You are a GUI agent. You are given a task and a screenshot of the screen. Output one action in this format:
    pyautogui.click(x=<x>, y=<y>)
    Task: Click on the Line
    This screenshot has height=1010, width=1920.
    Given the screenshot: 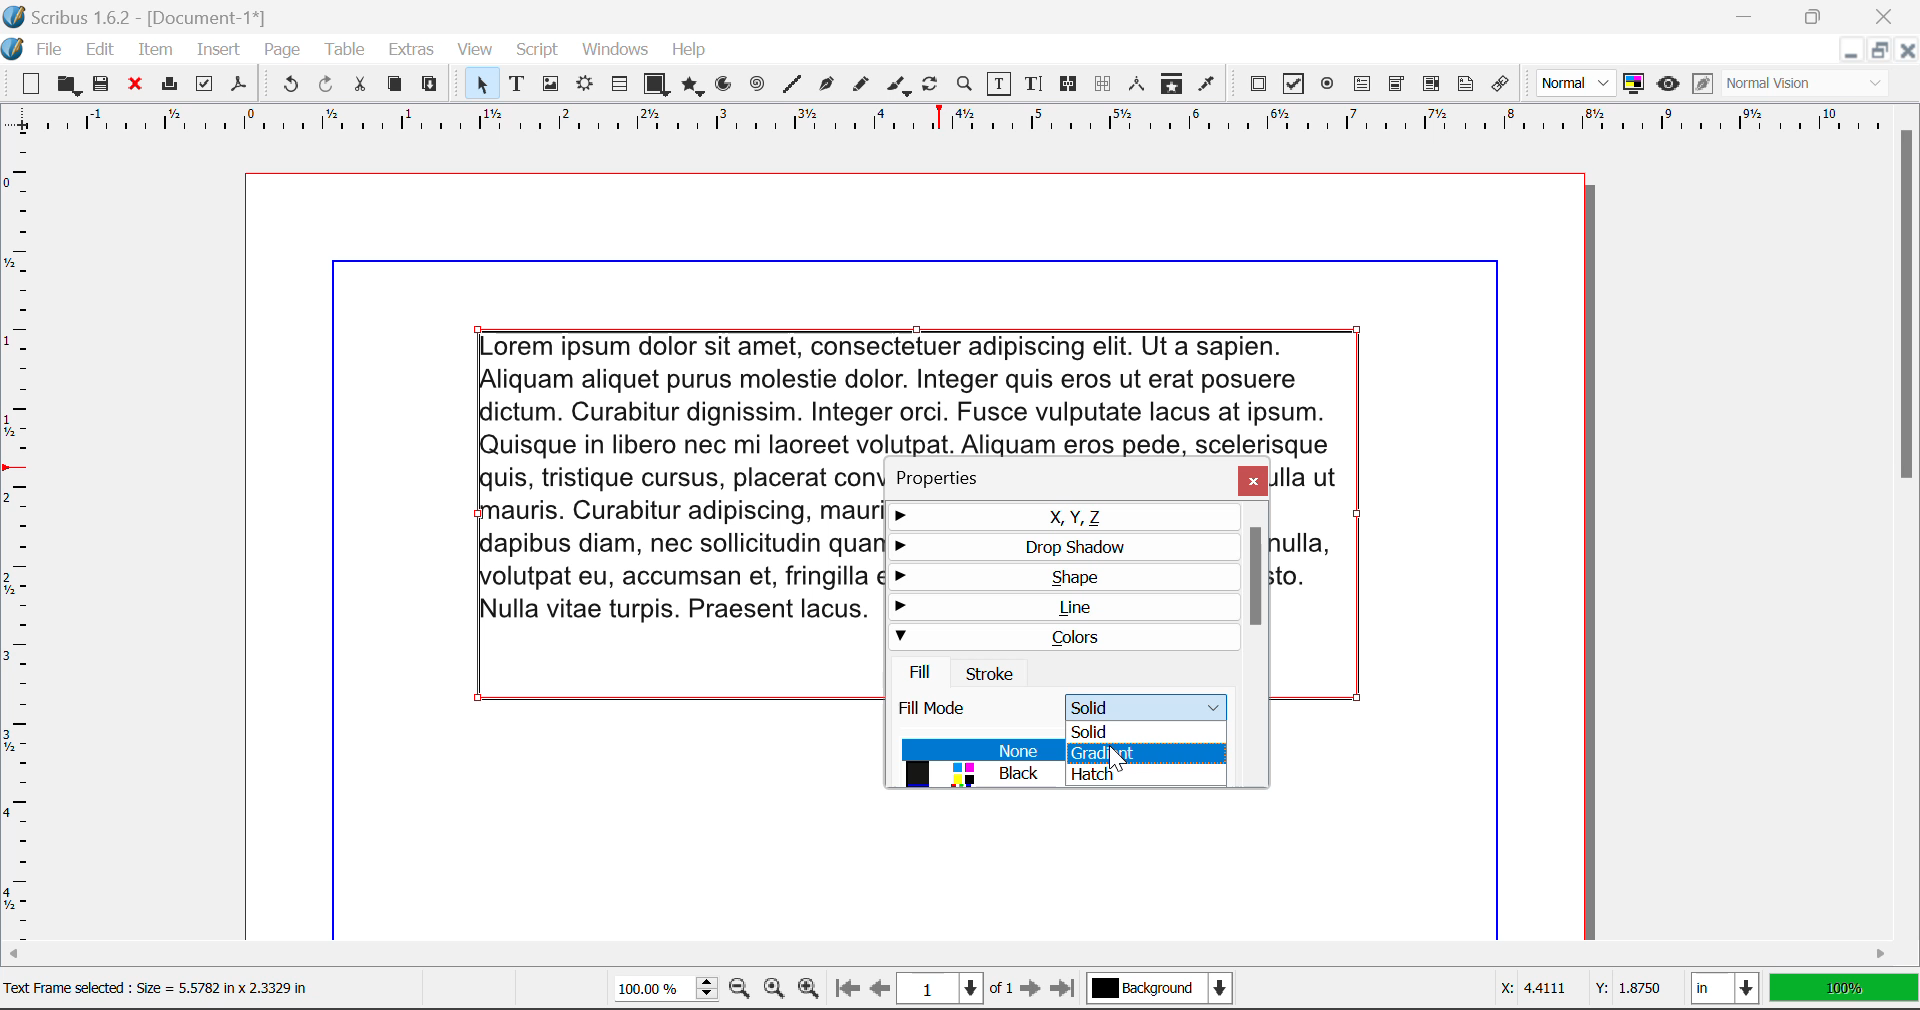 What is the action you would take?
    pyautogui.click(x=792, y=85)
    